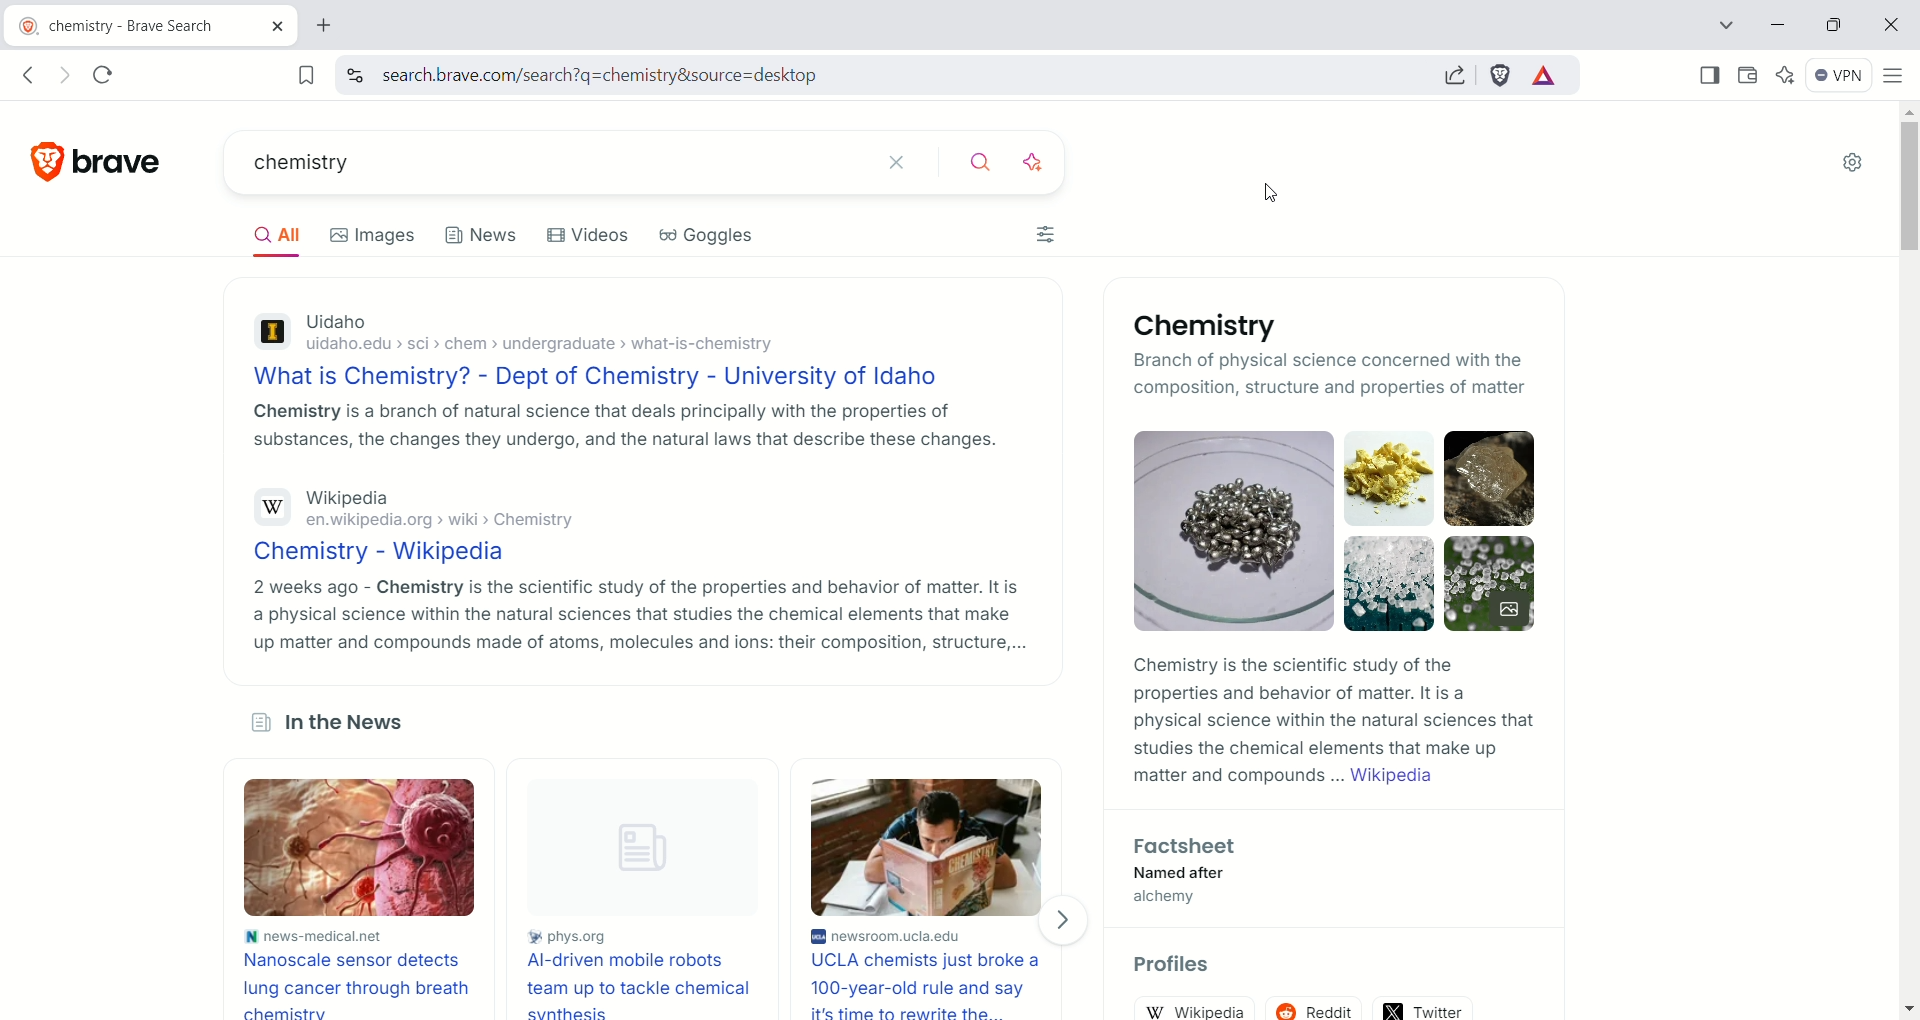  I want to click on leo AI, so click(1789, 73).